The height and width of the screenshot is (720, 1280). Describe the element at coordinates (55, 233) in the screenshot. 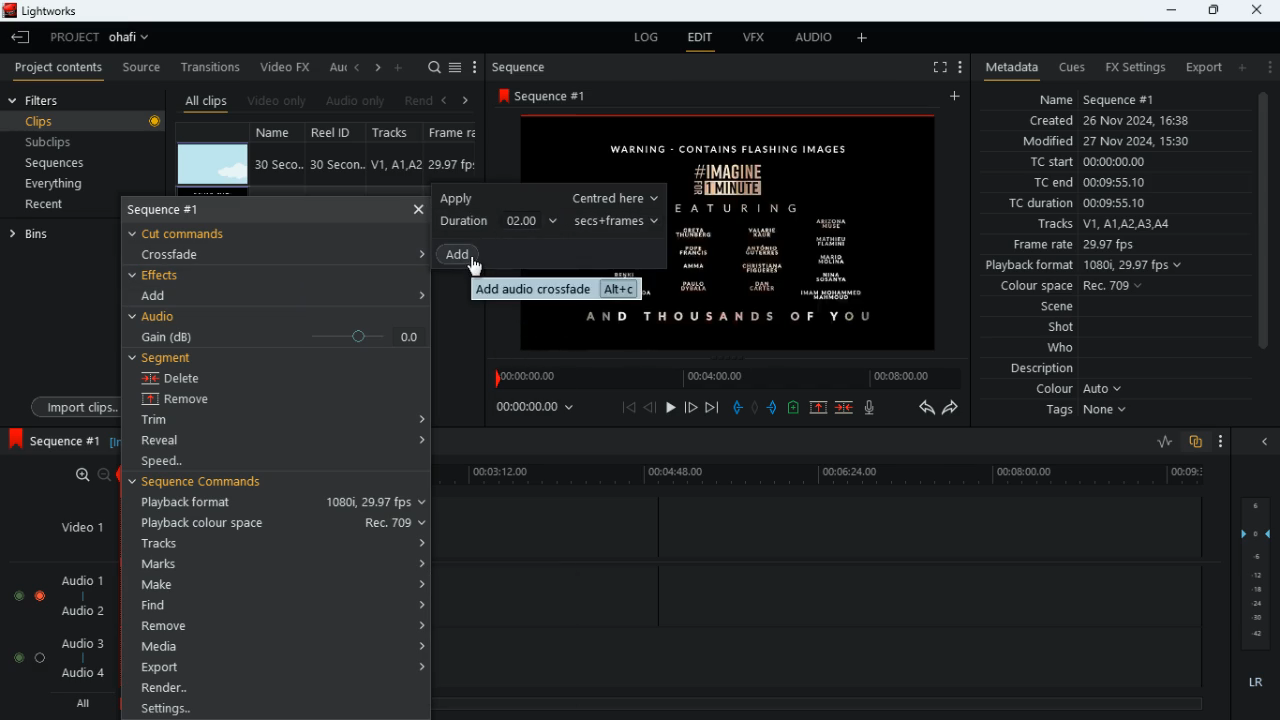

I see `bins` at that location.